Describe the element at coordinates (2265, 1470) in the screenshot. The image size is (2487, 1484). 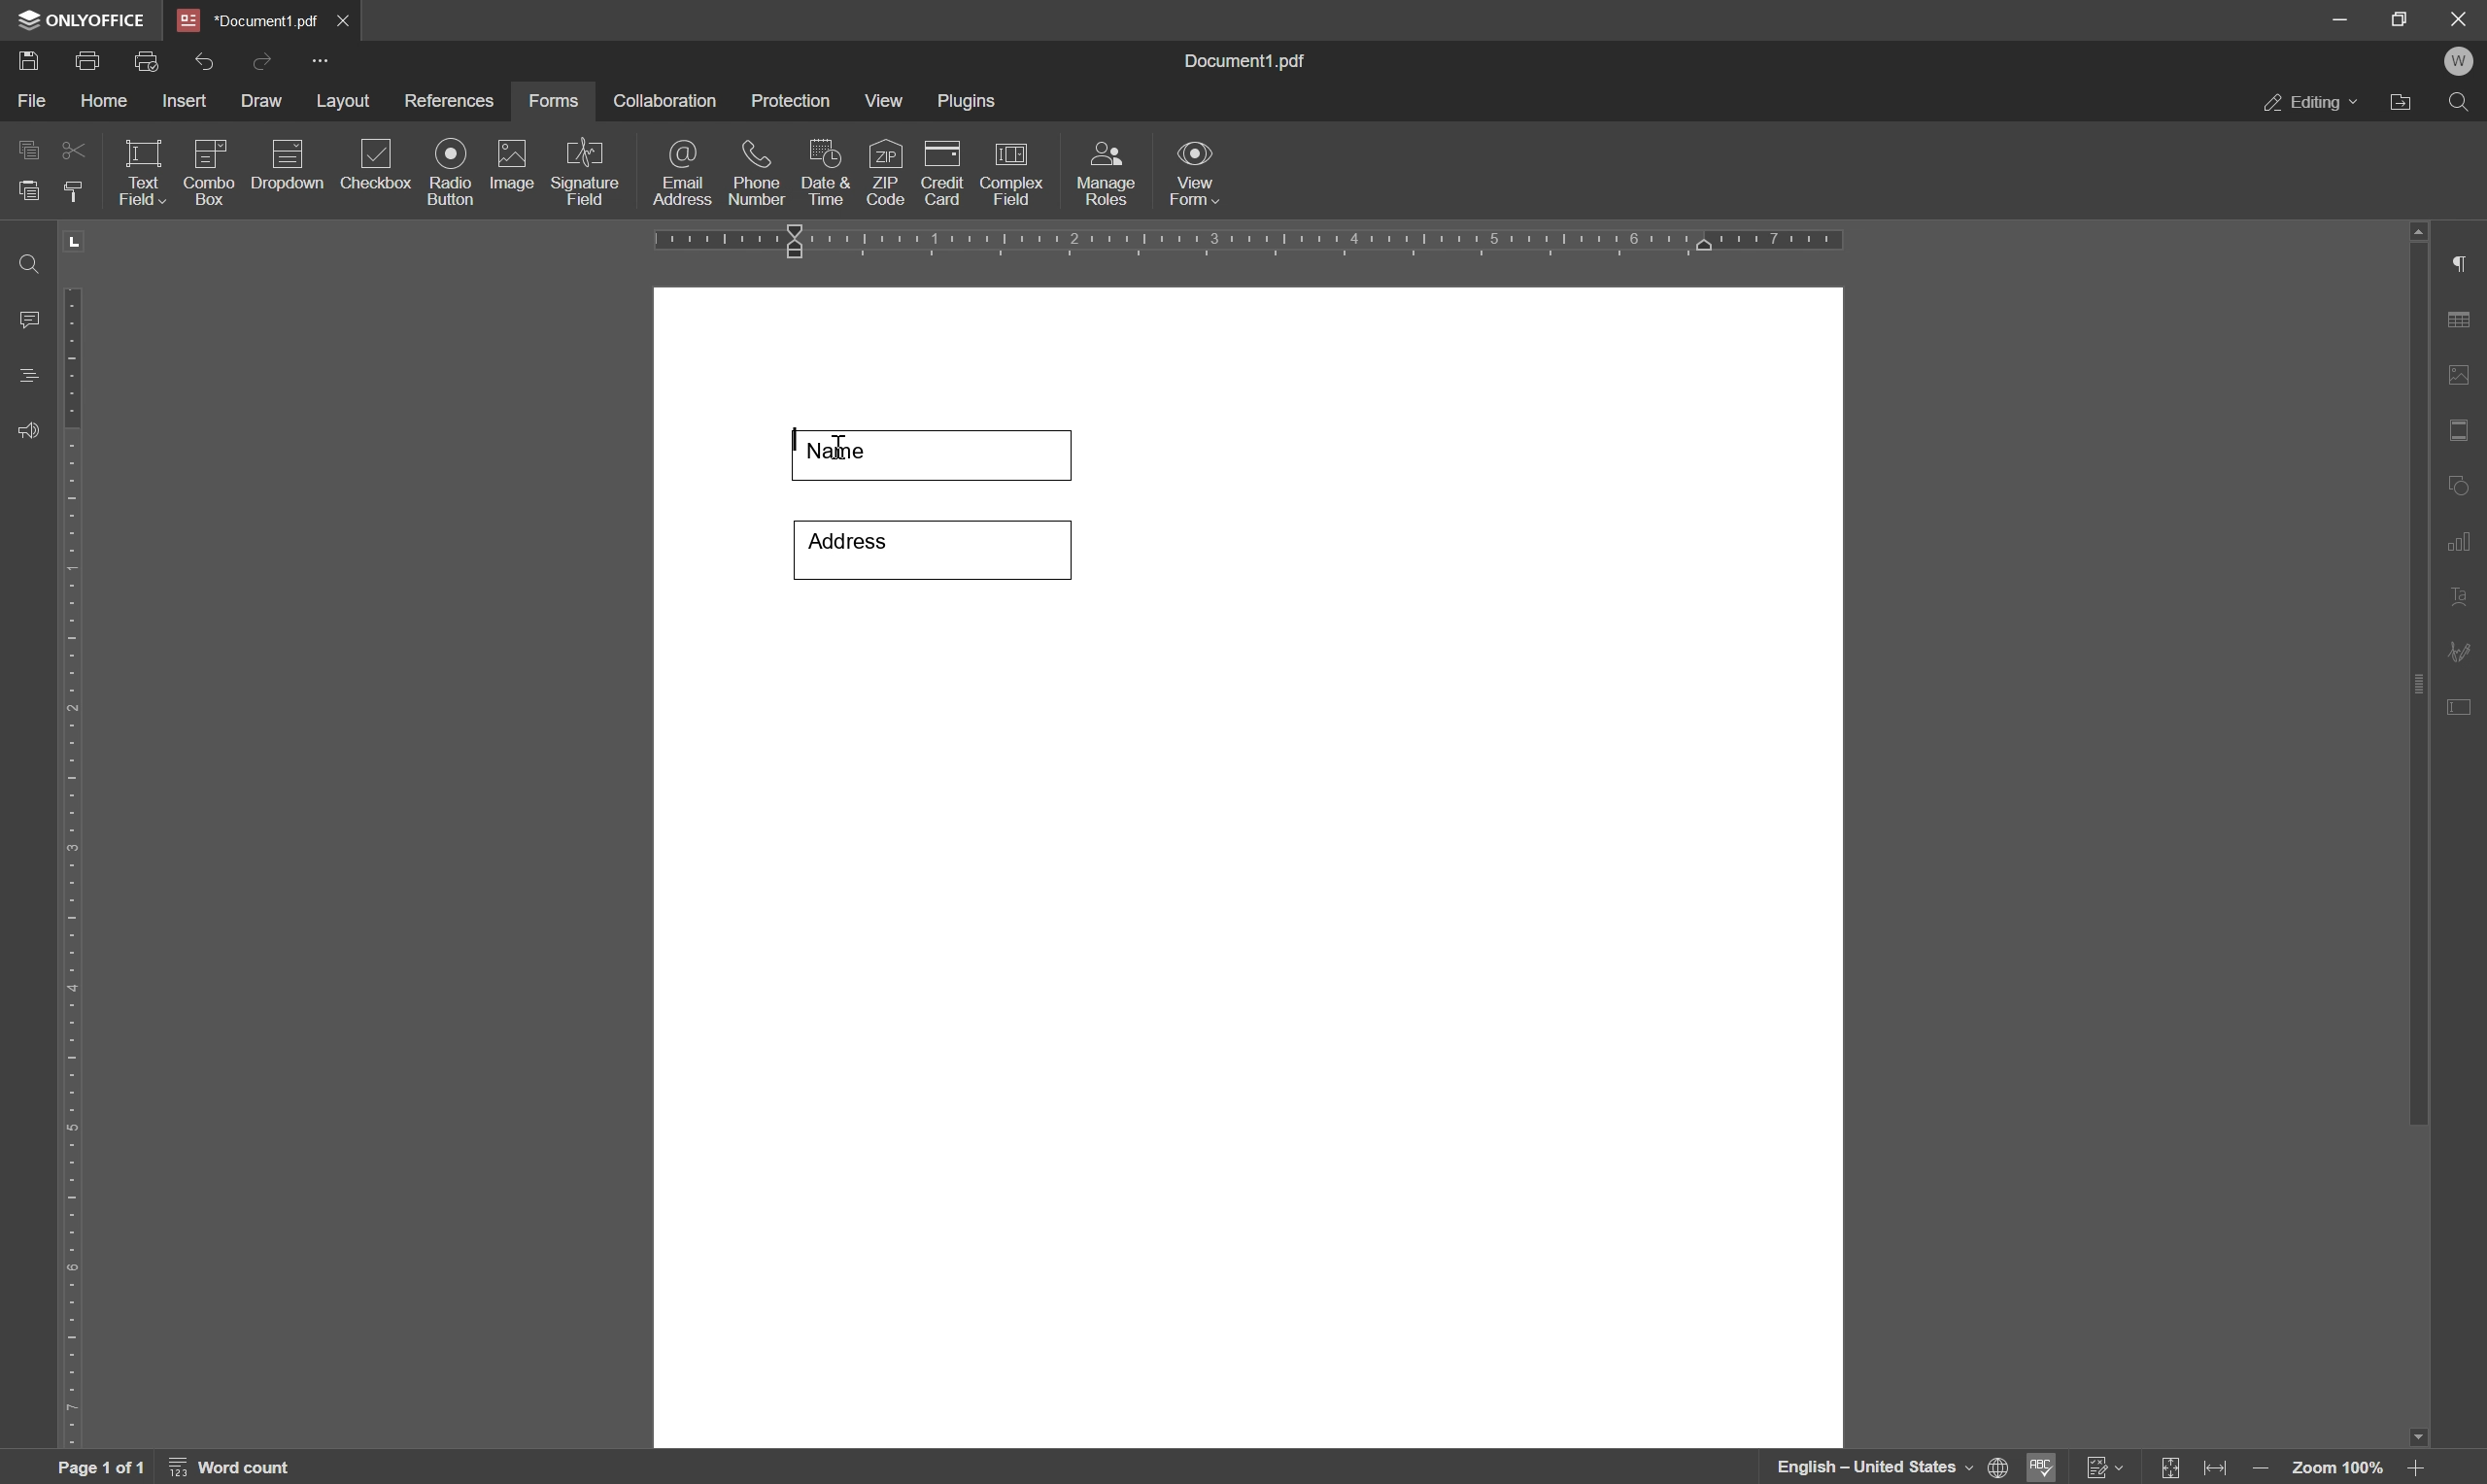
I see `zoom out` at that location.